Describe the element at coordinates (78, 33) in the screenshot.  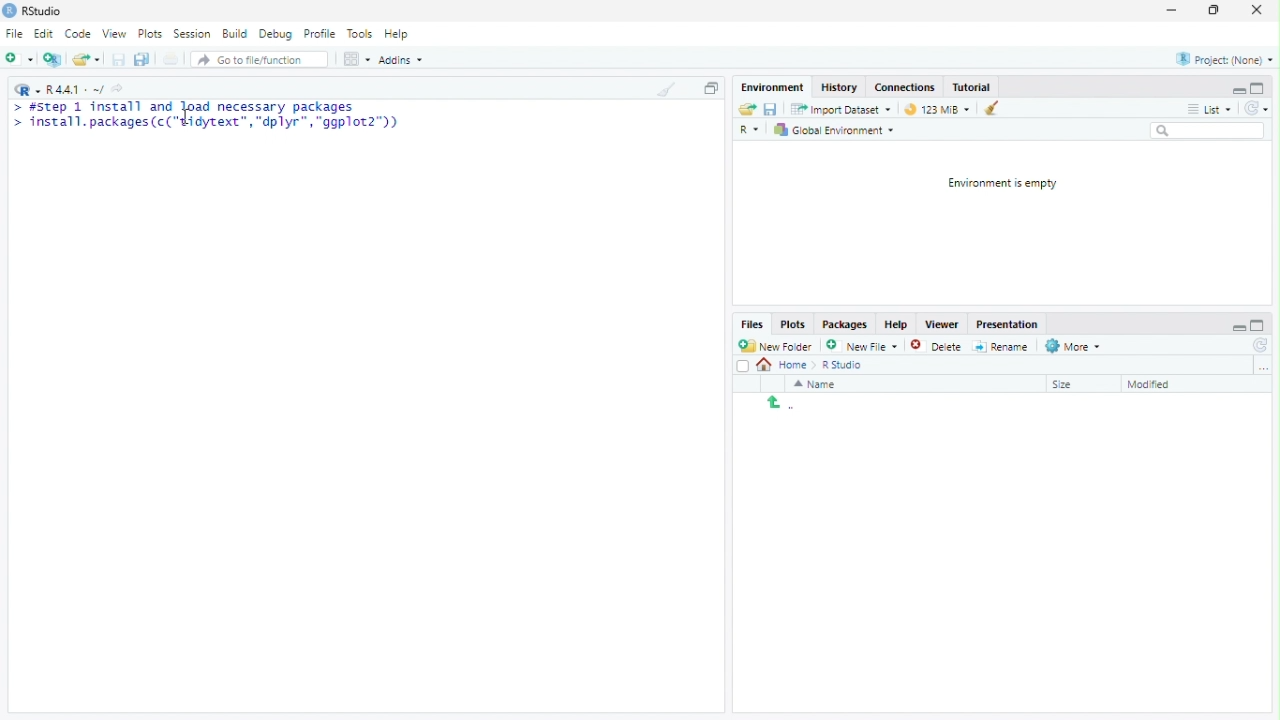
I see `Code` at that location.